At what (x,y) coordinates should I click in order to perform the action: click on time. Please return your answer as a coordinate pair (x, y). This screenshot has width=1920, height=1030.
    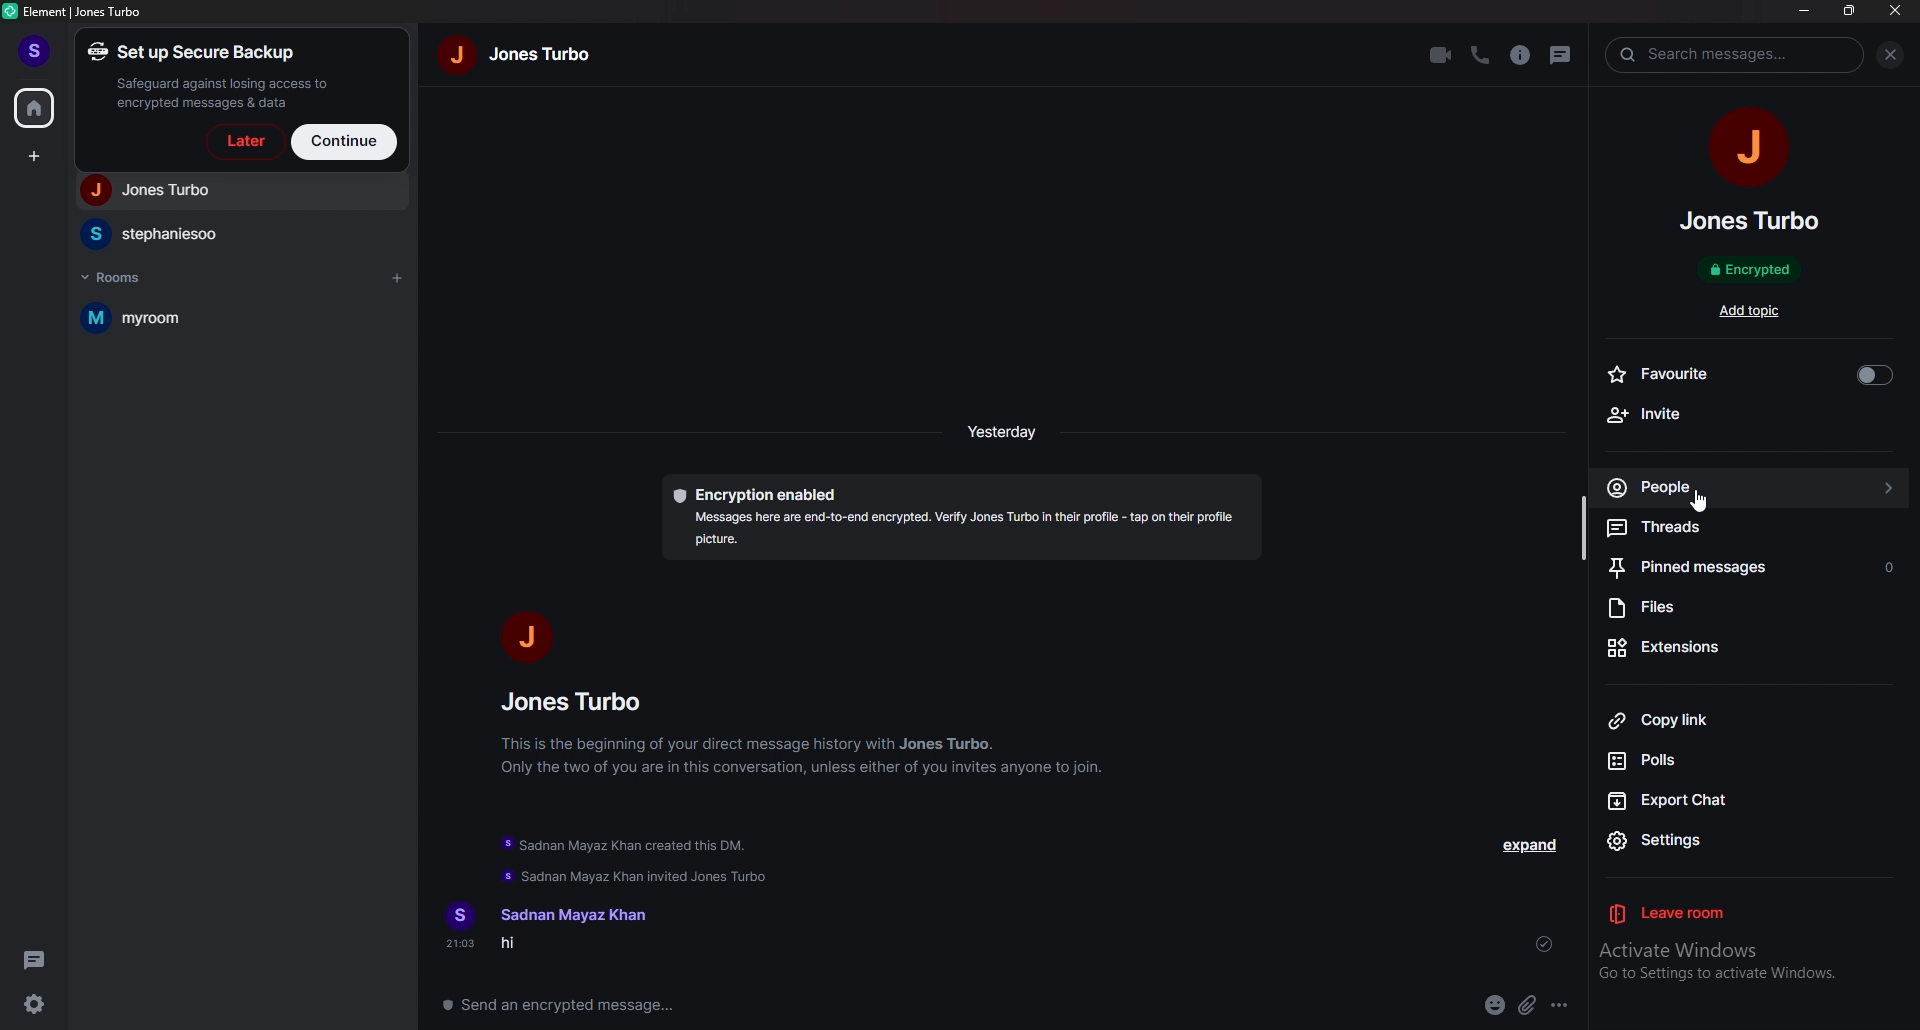
    Looking at the image, I should click on (1005, 431).